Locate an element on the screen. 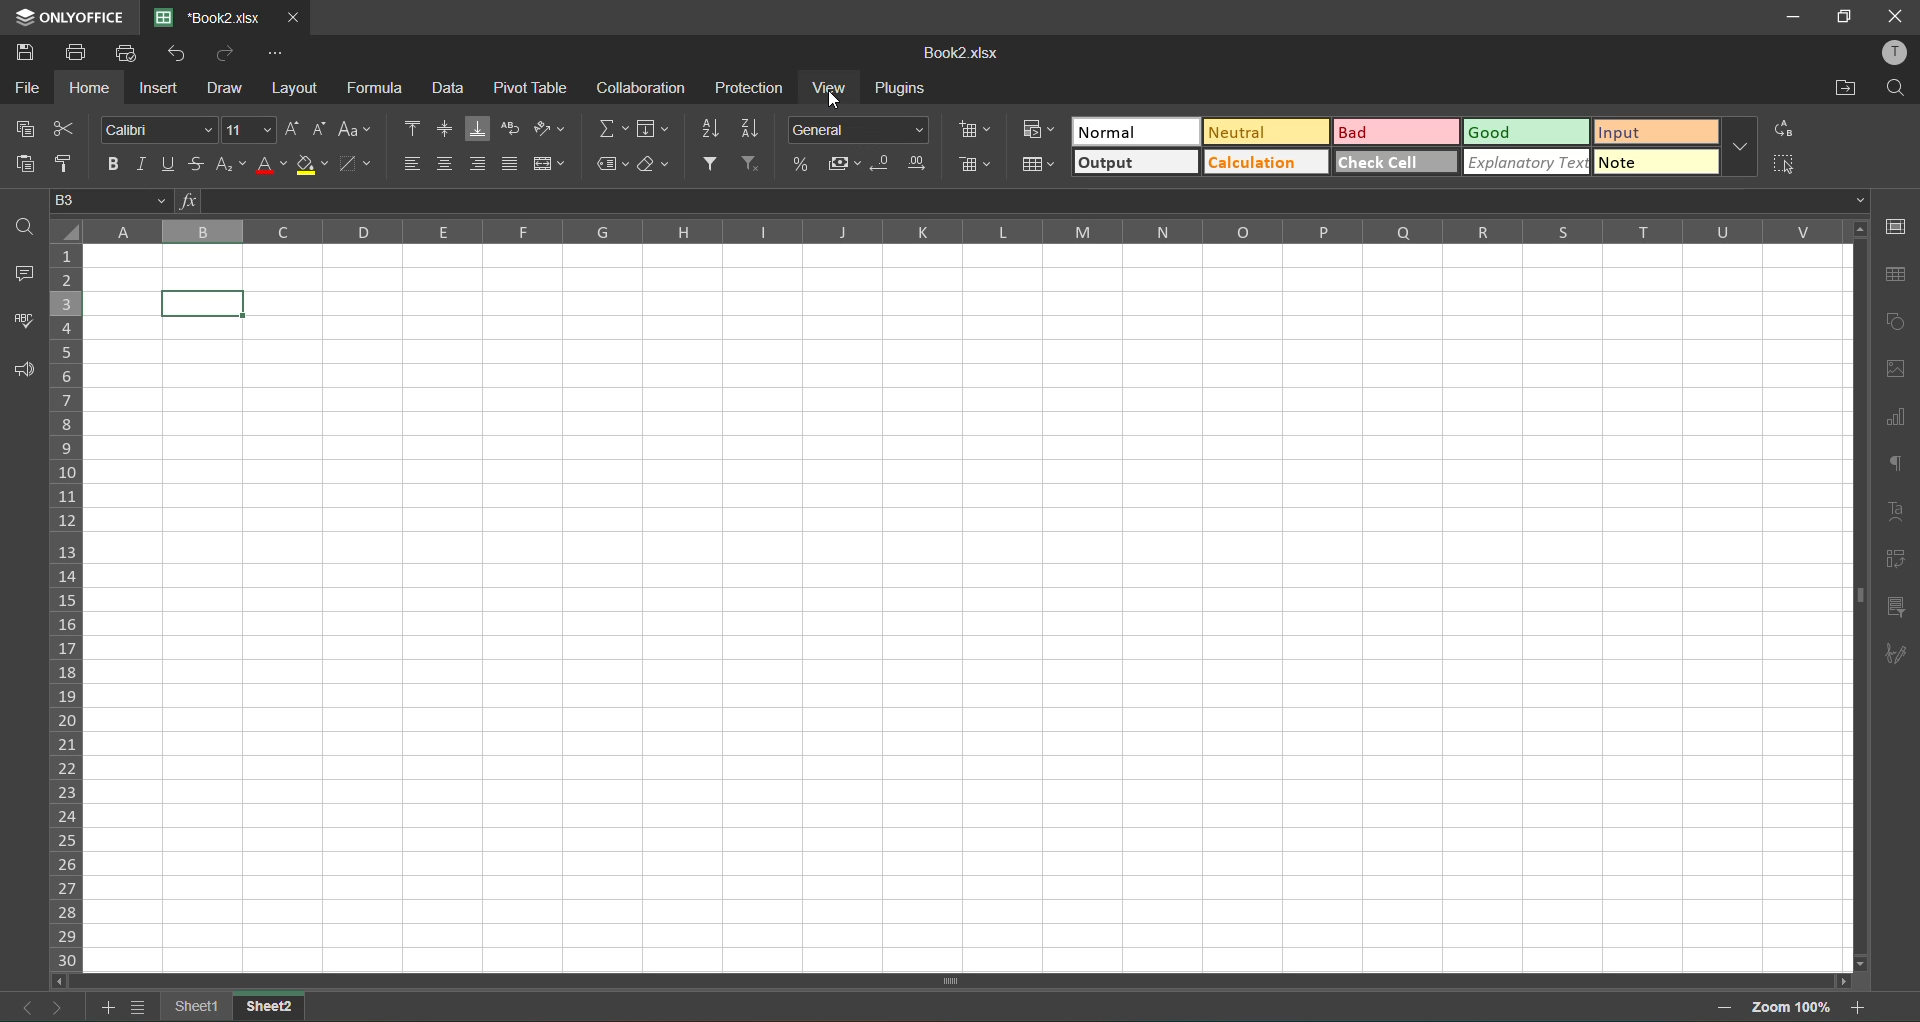 Image resolution: width=1920 pixels, height=1022 pixels. text is located at coordinates (1897, 508).